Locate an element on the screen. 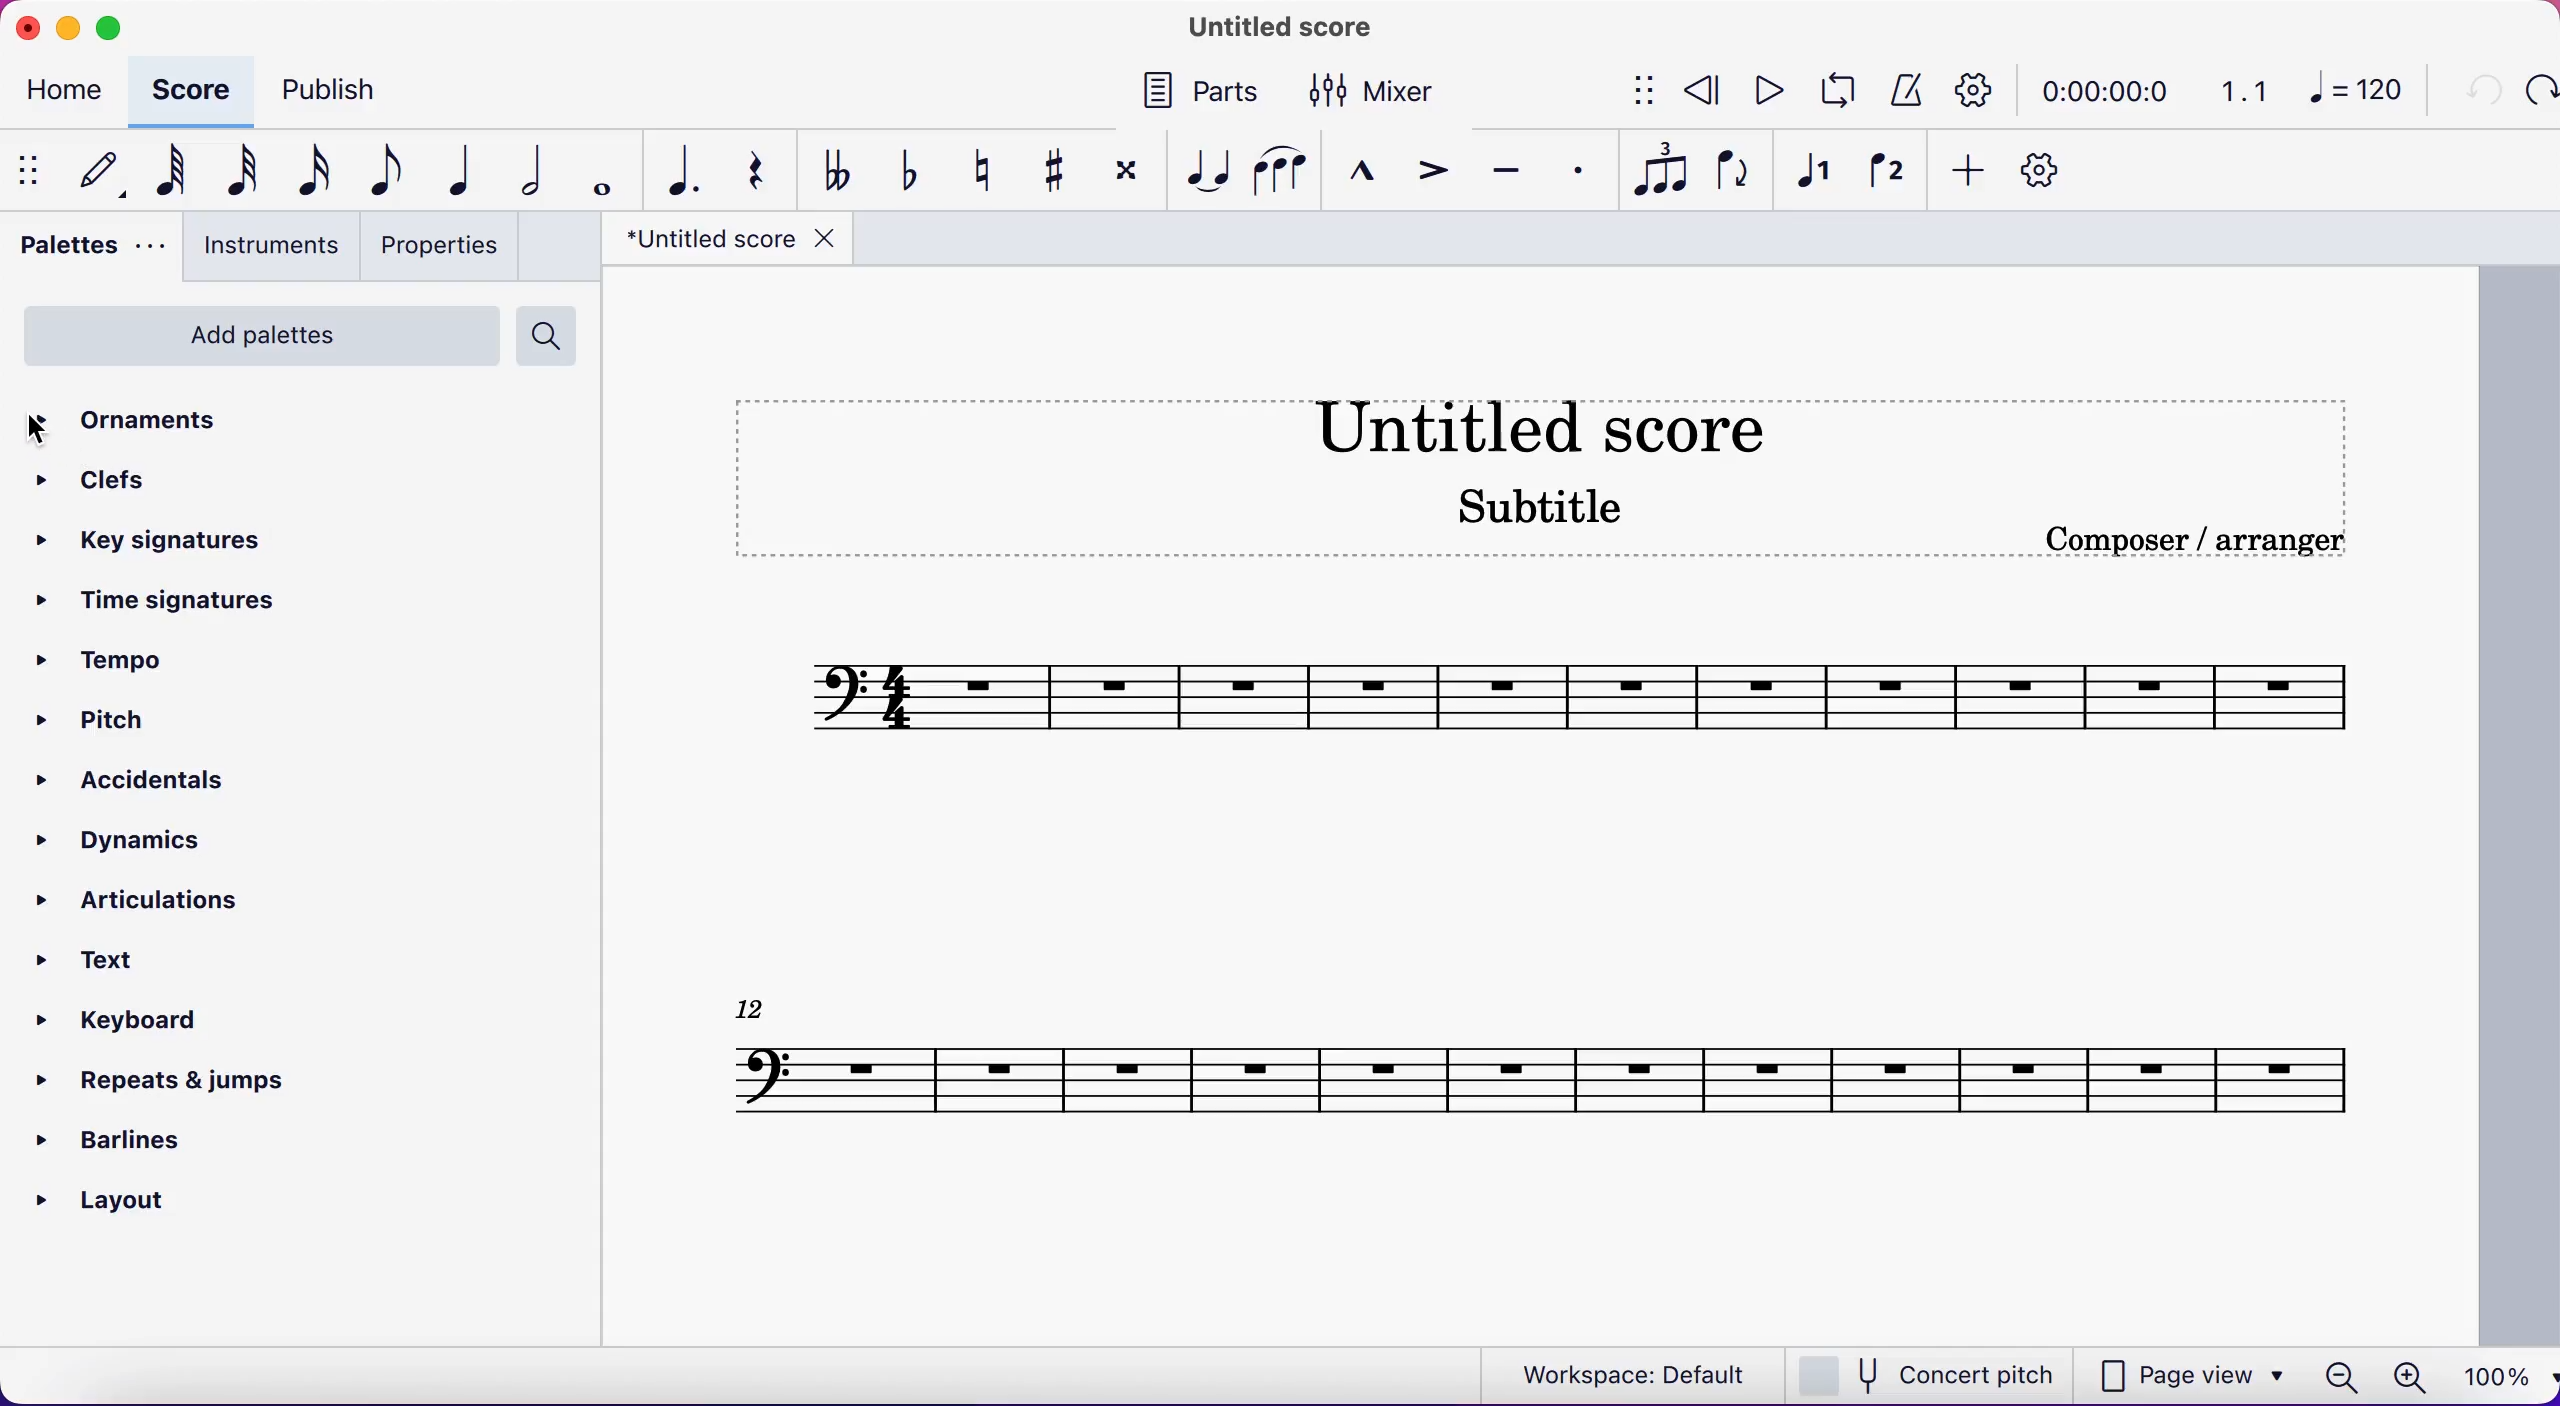  redo is located at coordinates (2539, 92).